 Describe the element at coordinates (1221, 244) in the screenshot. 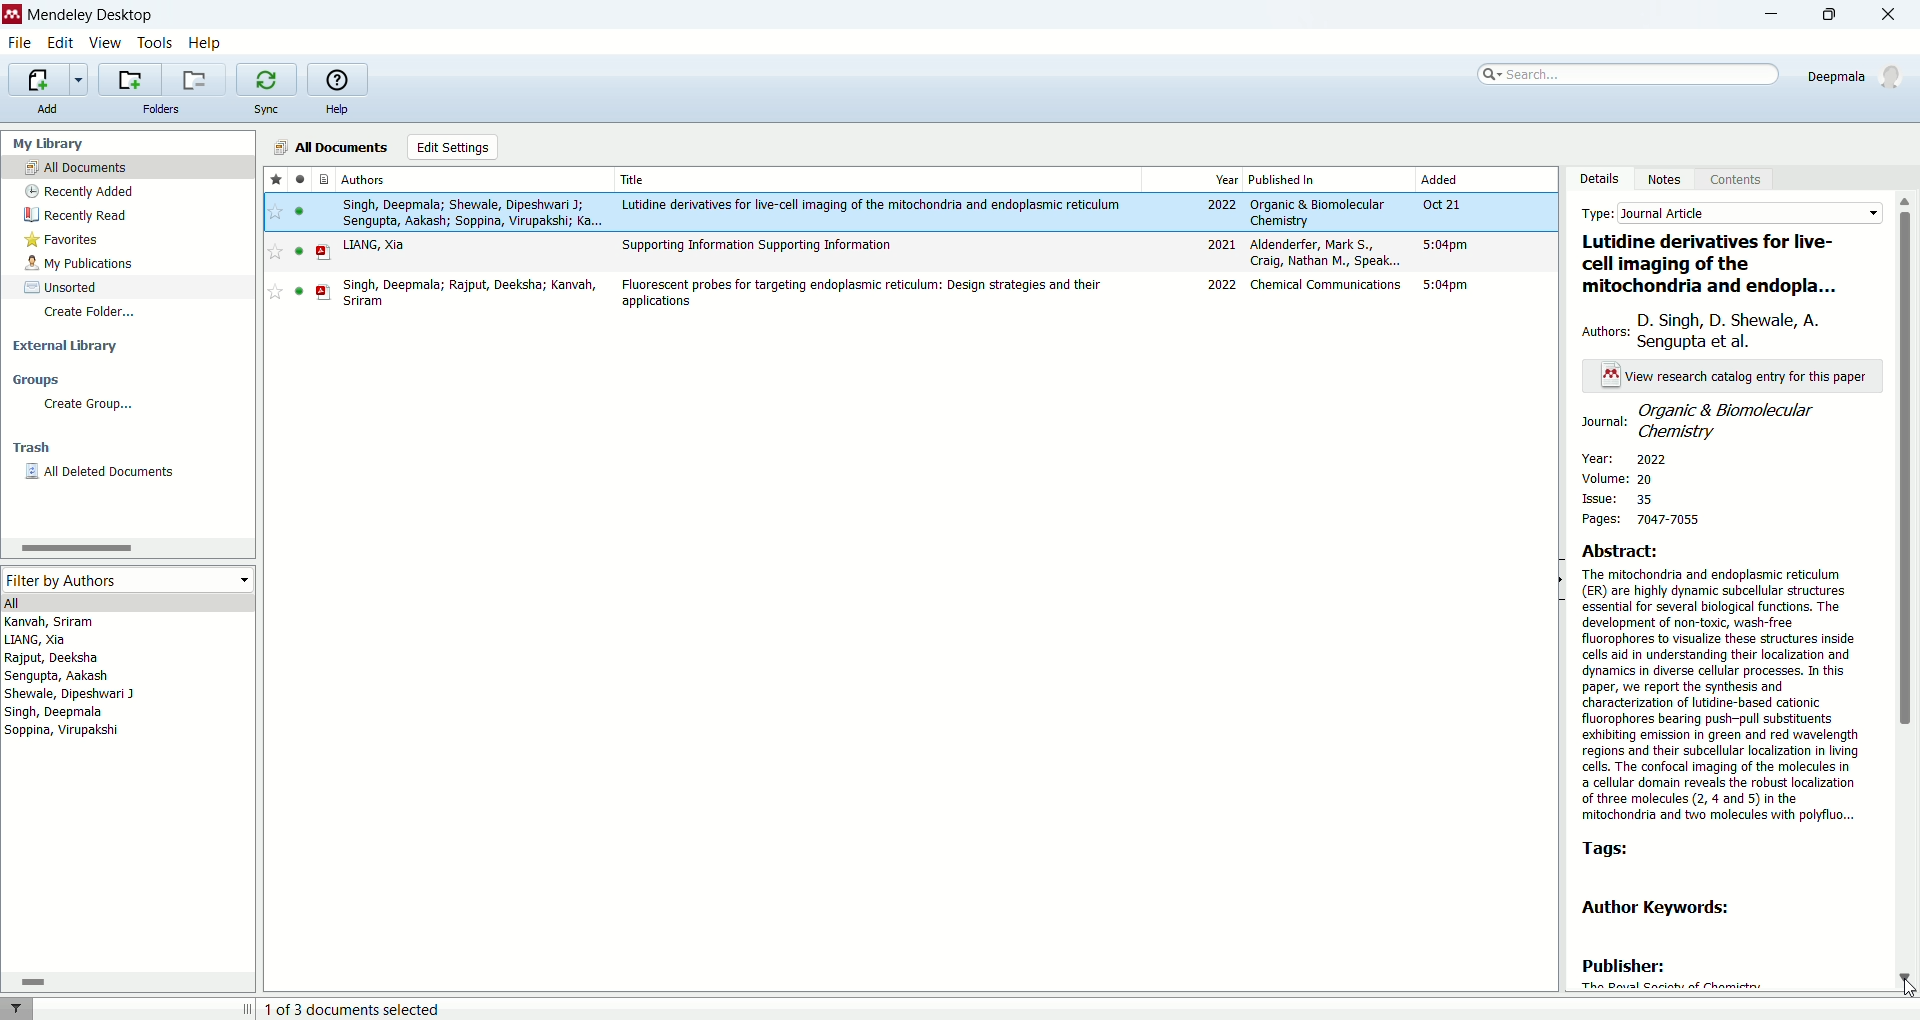

I see `2021` at that location.